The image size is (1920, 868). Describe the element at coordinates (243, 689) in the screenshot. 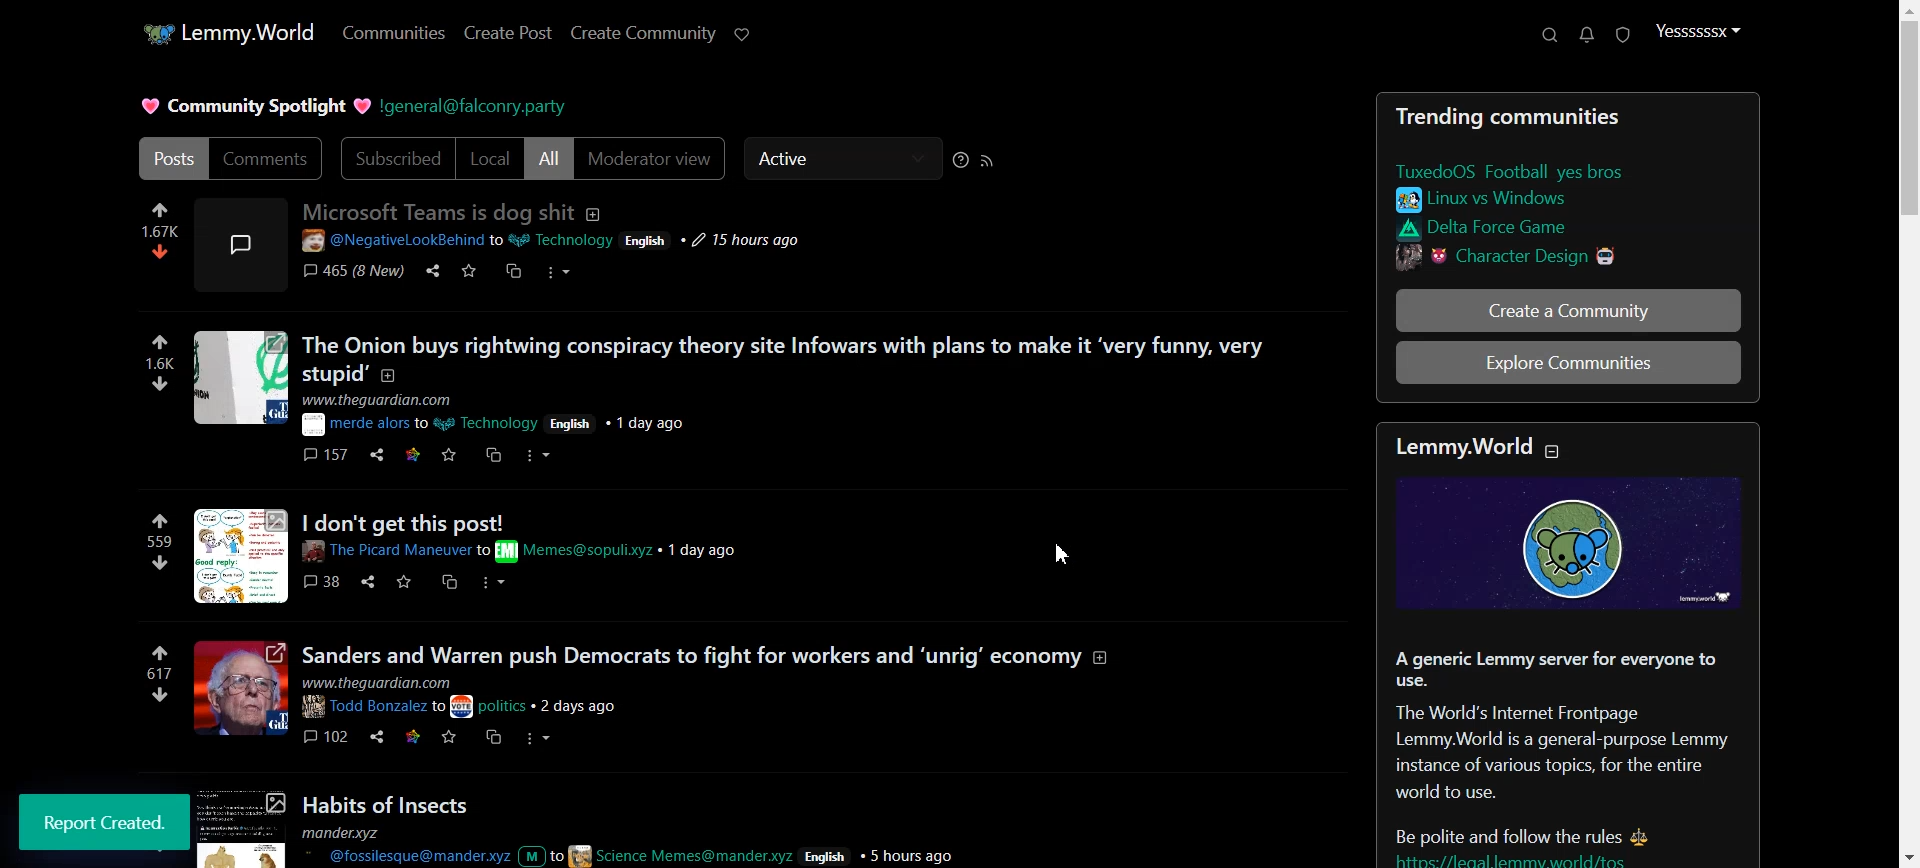

I see `image` at that location.